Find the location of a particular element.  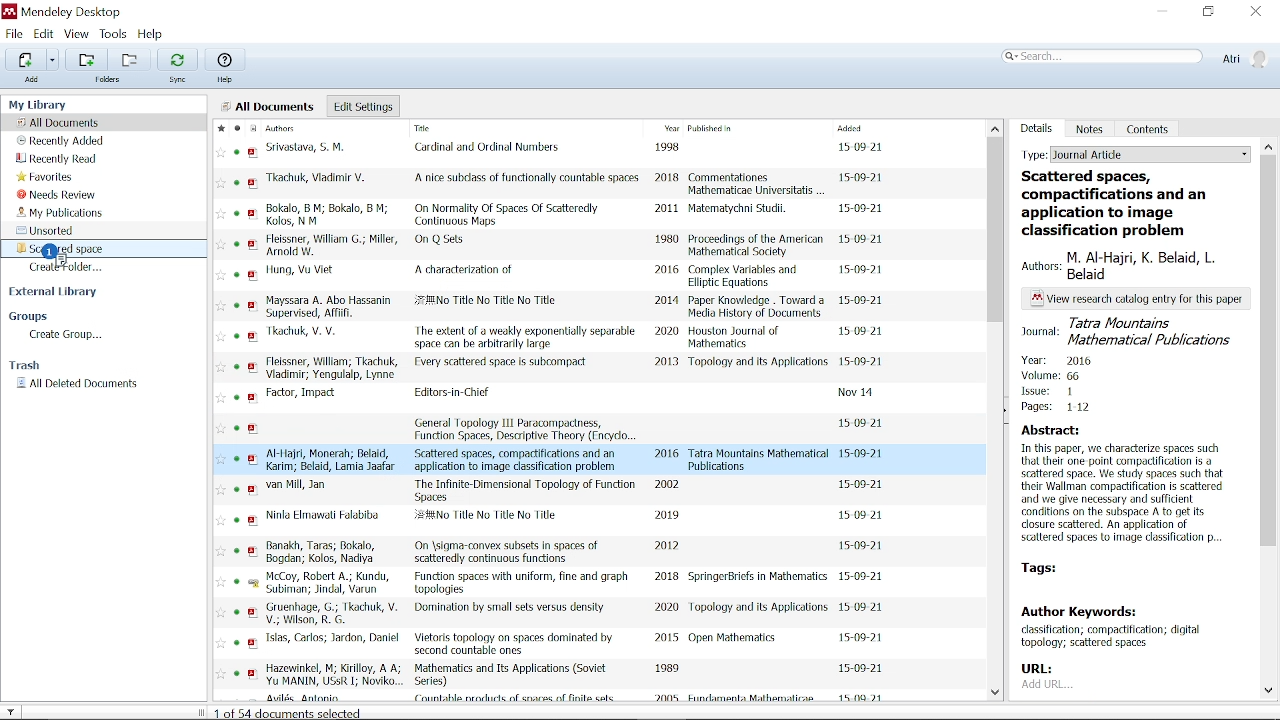

Date is located at coordinates (863, 666).